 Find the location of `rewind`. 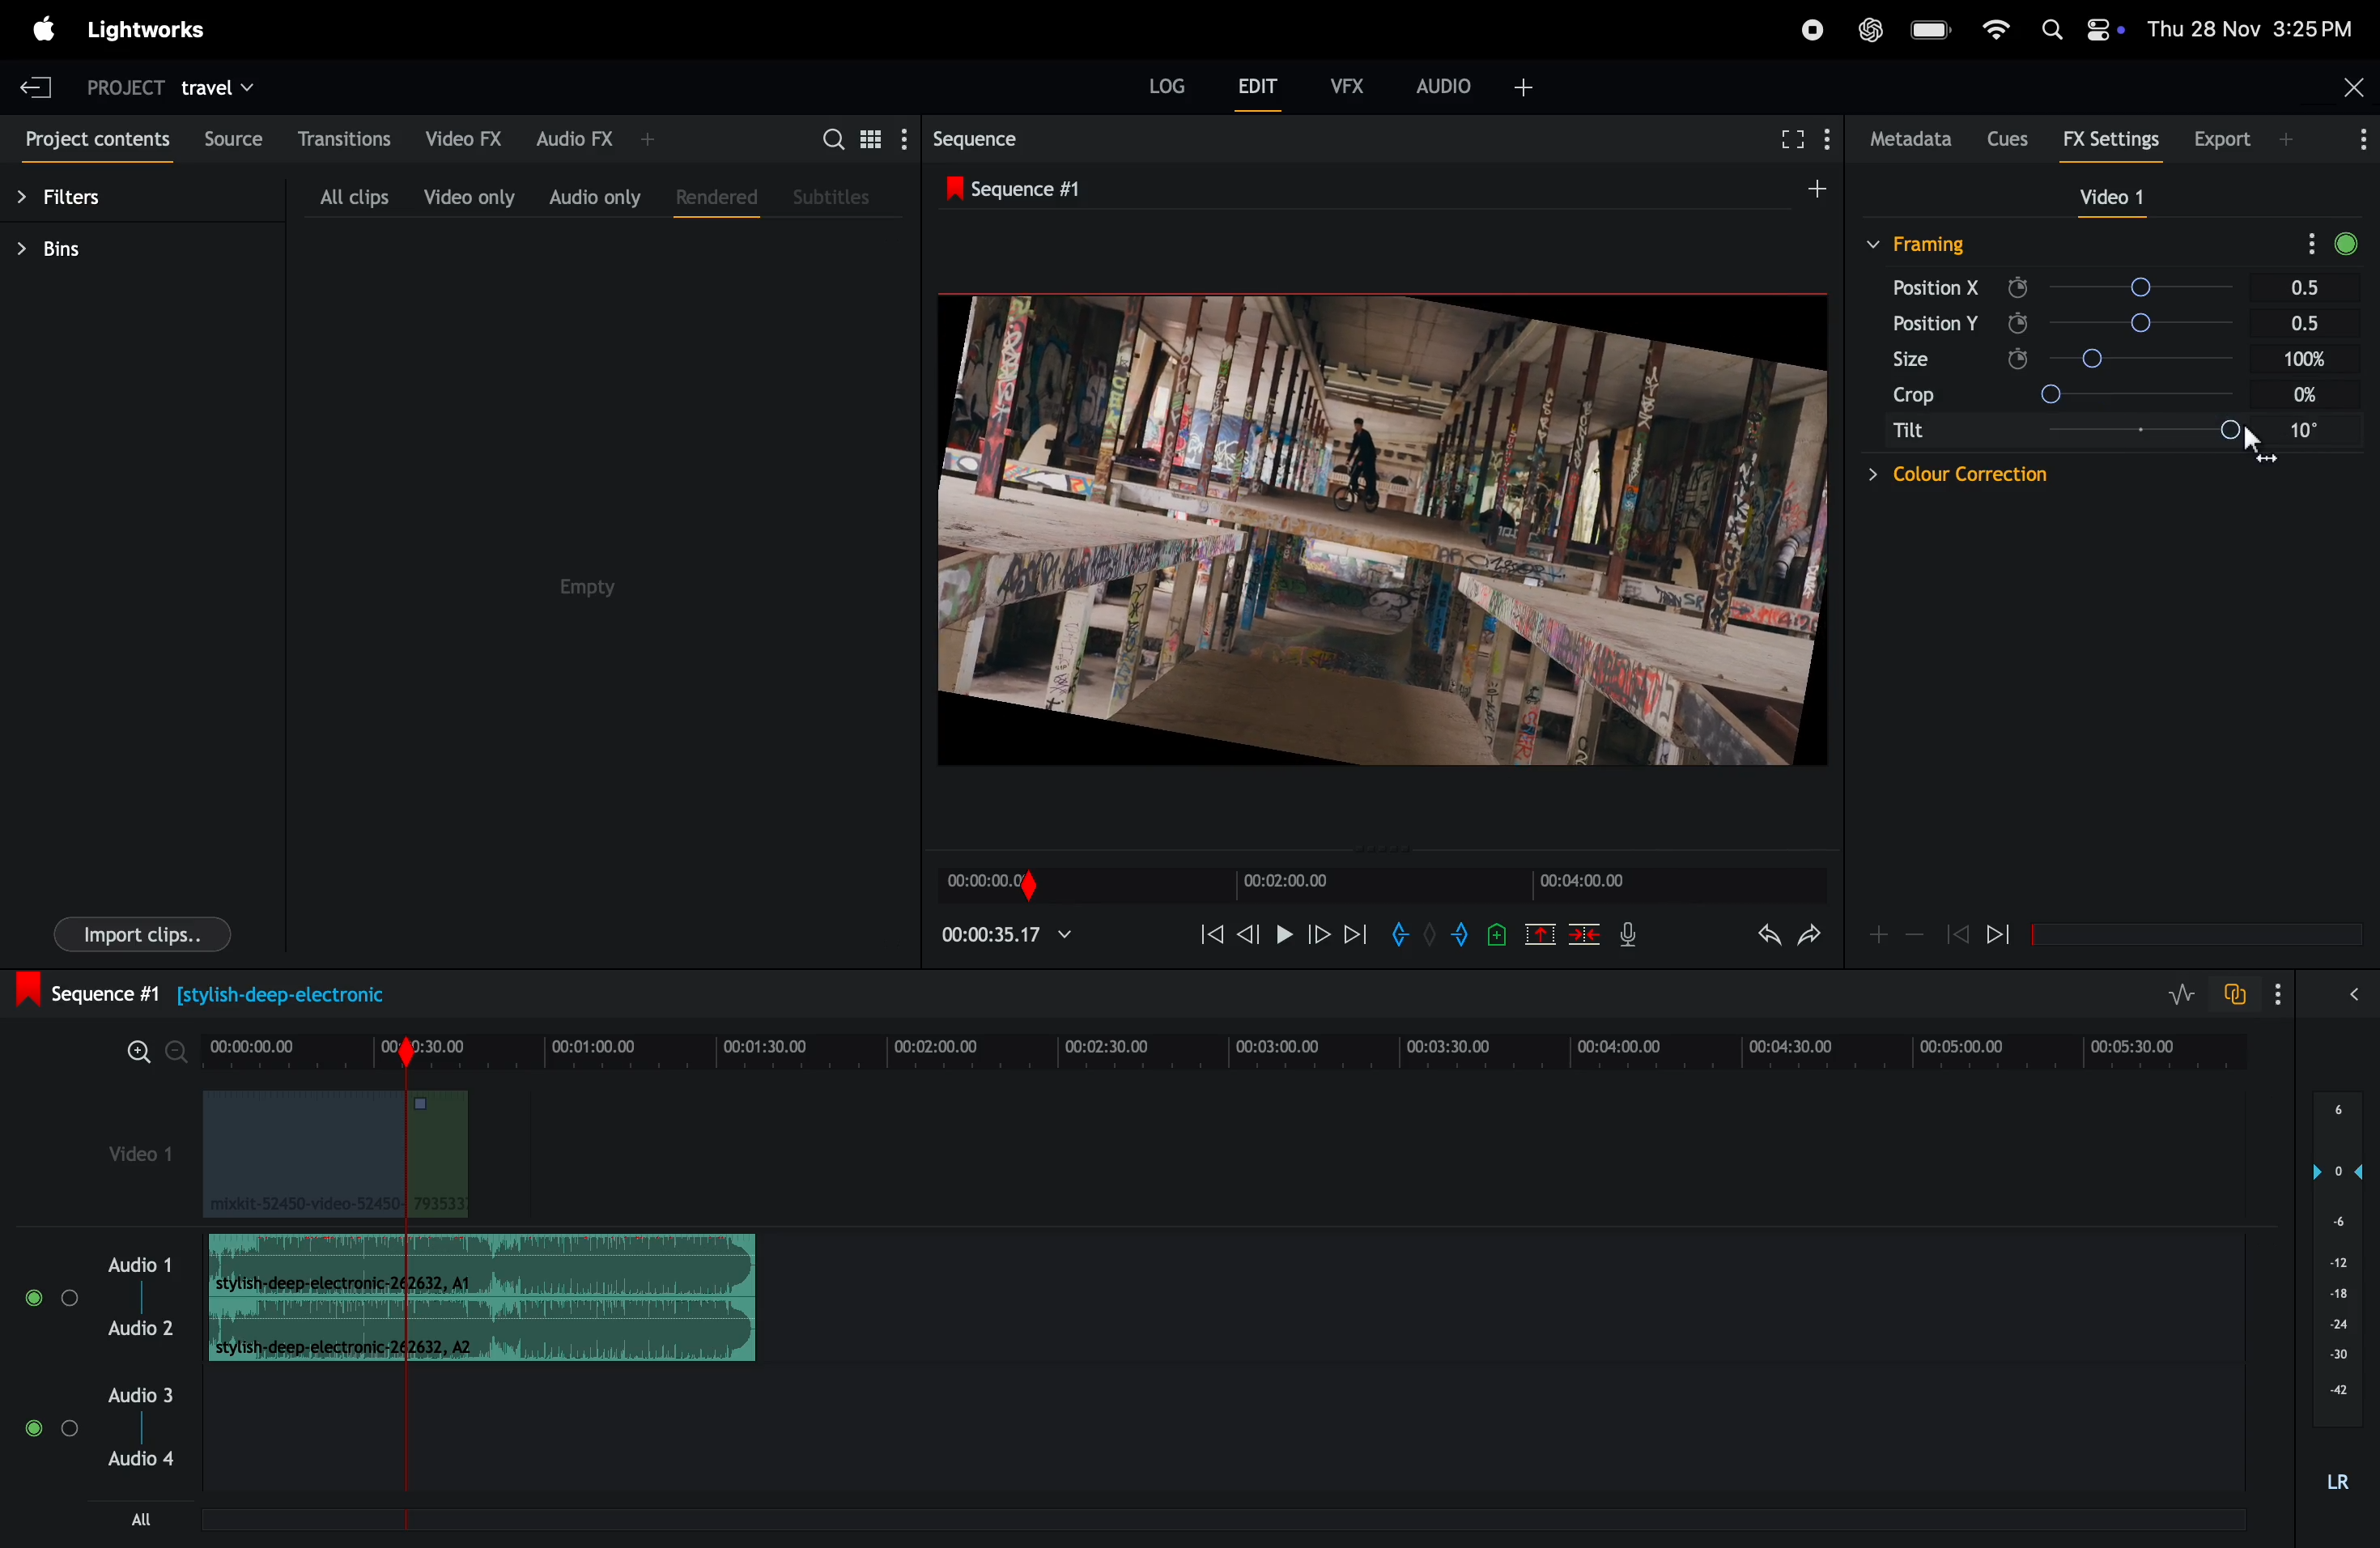

rewind is located at coordinates (1210, 933).